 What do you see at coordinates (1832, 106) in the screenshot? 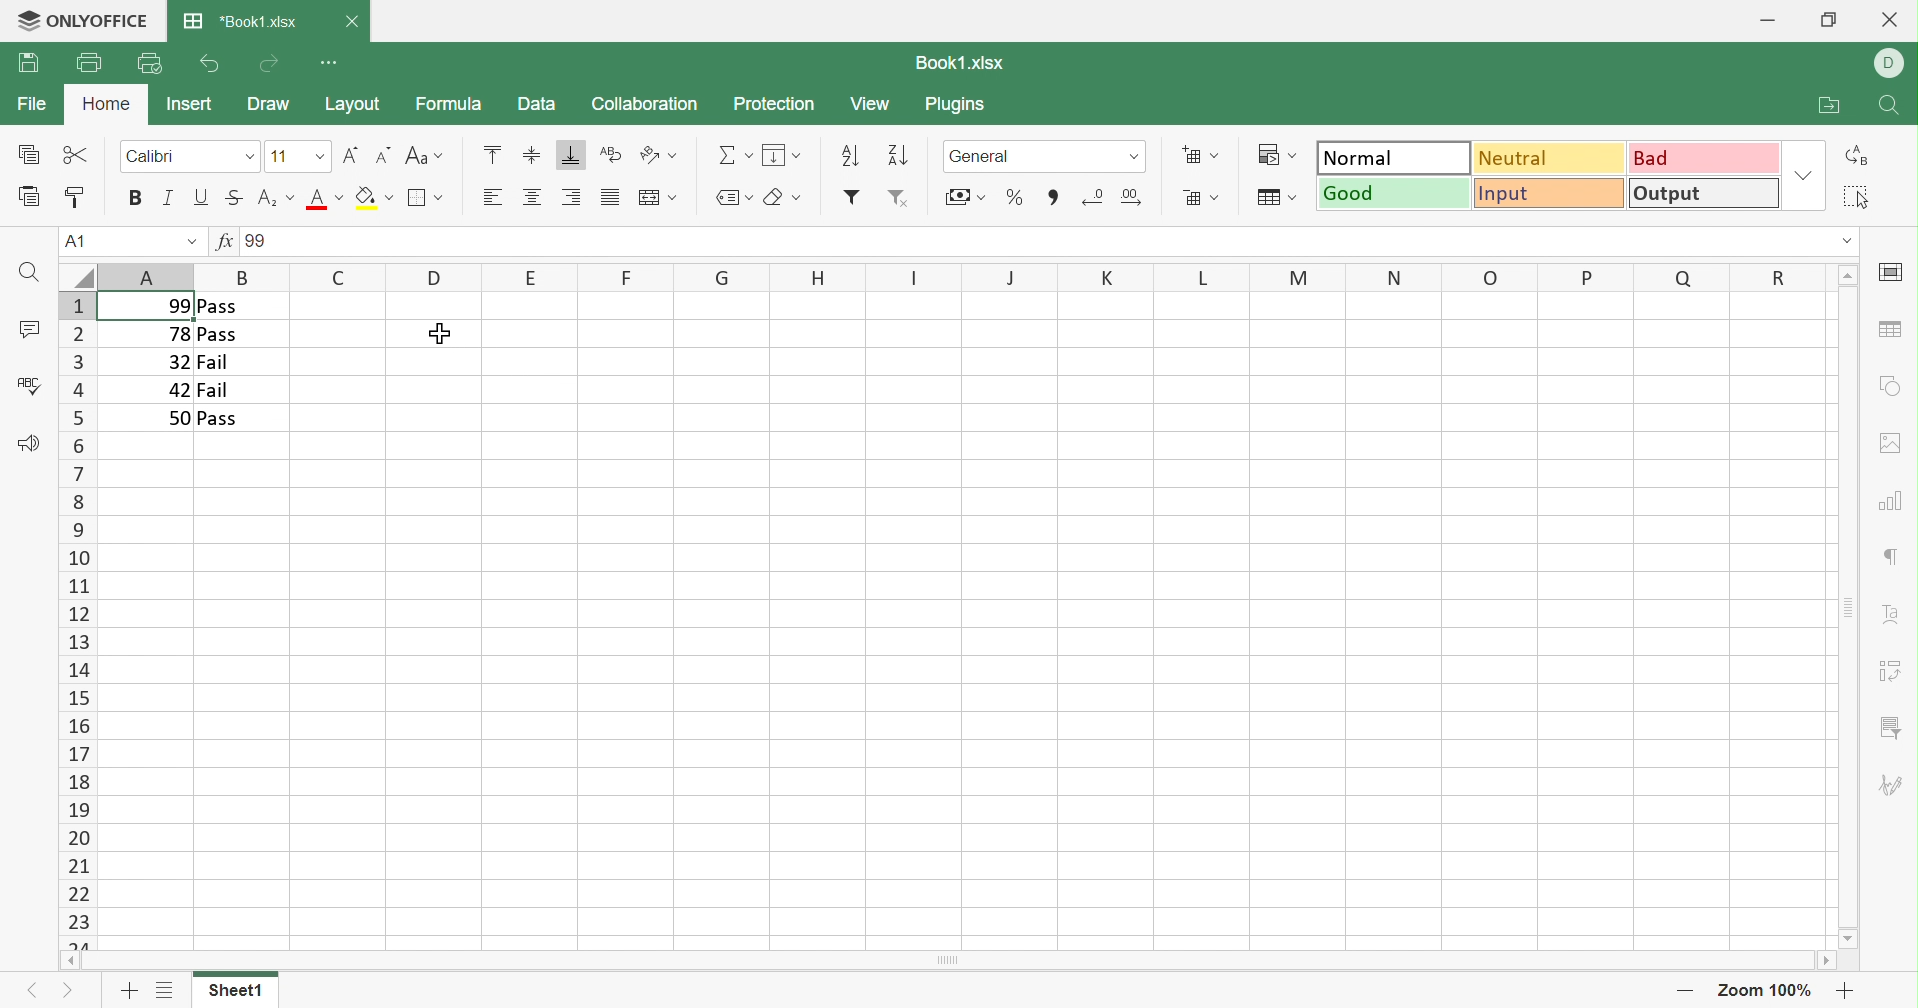
I see `Go to file location` at bounding box center [1832, 106].